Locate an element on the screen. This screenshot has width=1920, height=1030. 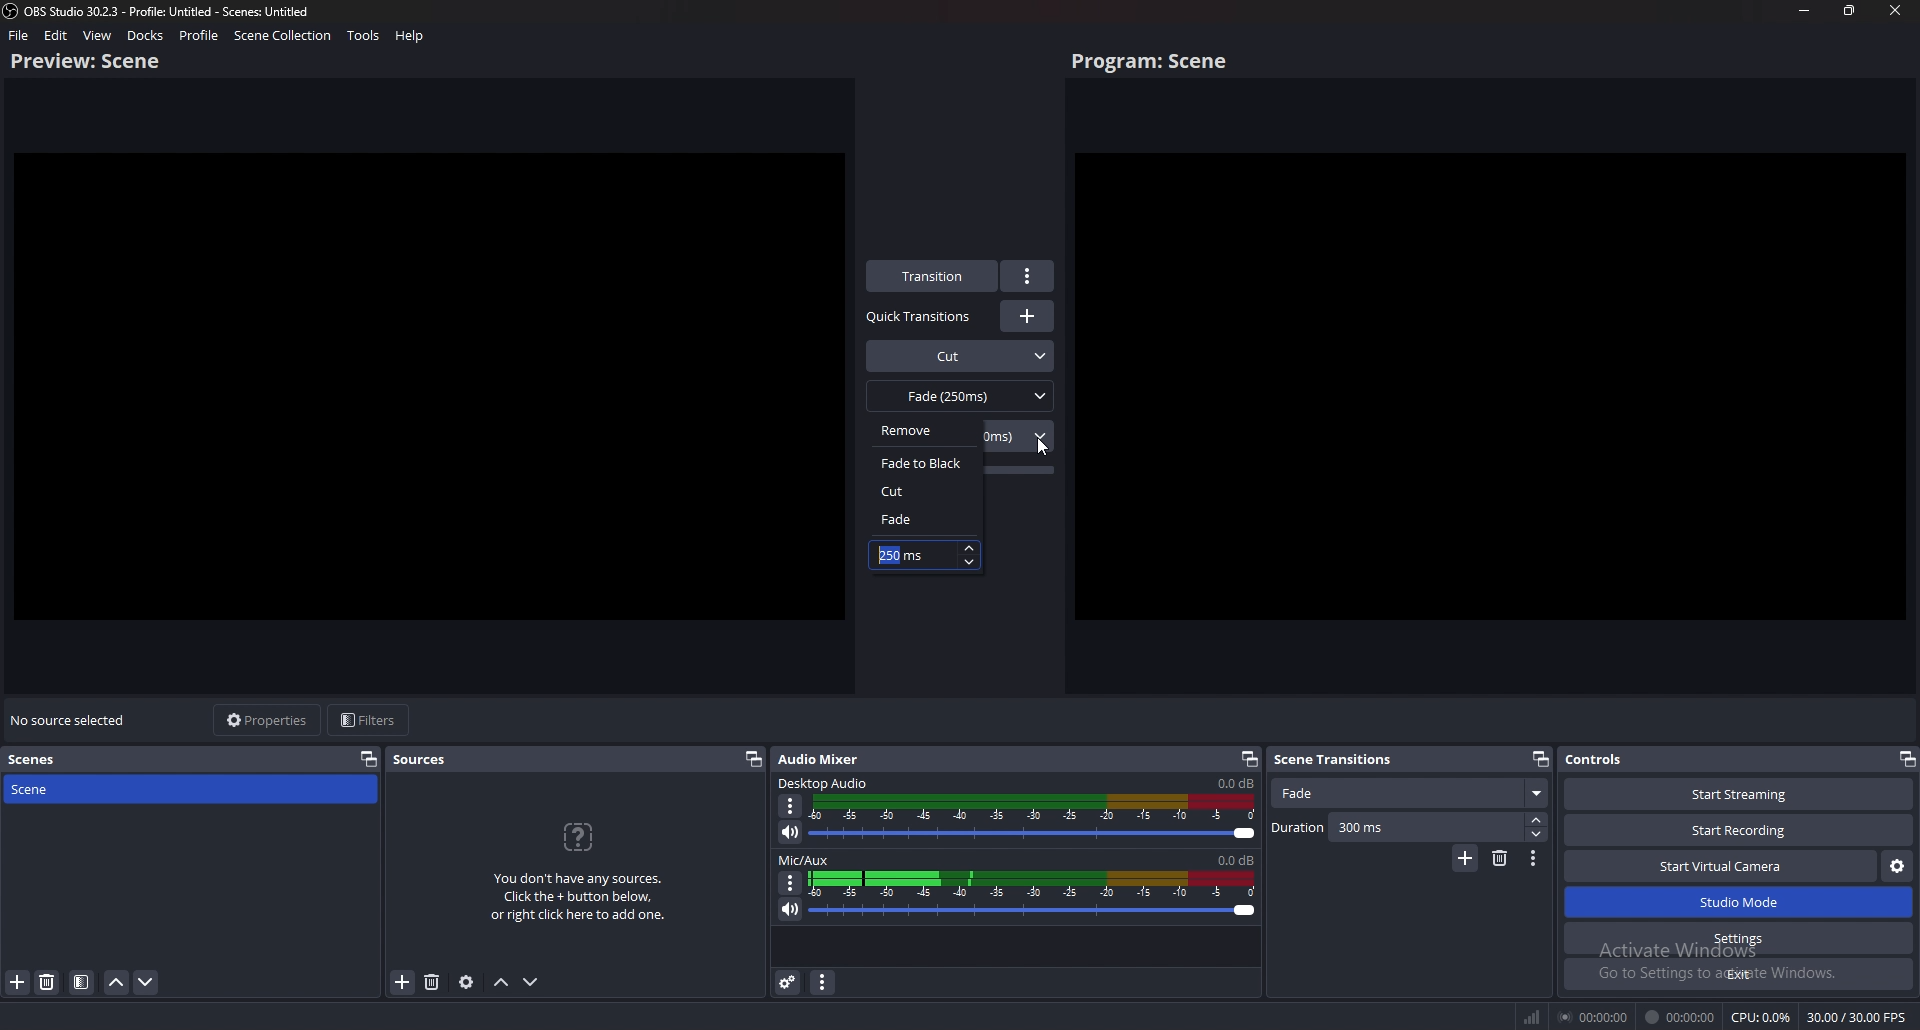
Options is located at coordinates (792, 806).